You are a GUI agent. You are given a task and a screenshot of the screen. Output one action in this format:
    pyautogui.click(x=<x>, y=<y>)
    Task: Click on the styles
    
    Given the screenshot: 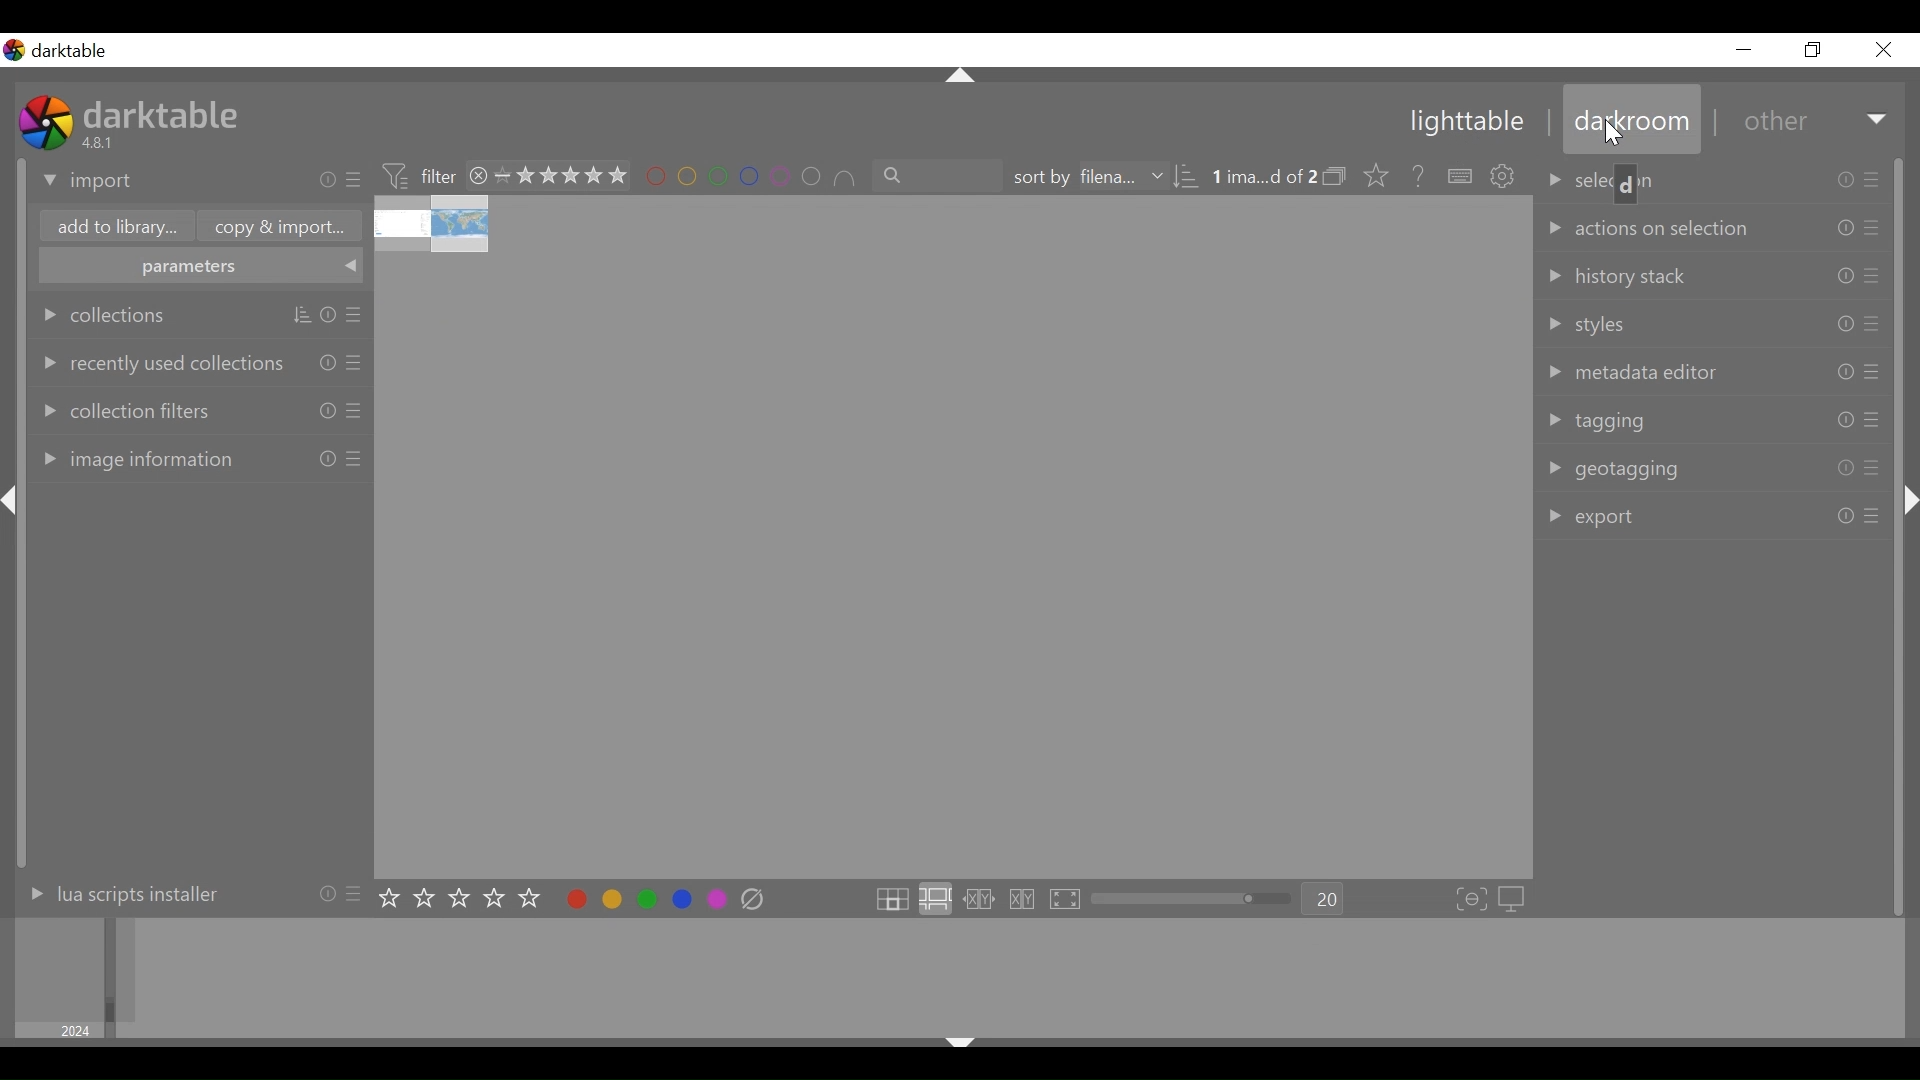 What is the action you would take?
    pyautogui.click(x=1660, y=326)
    